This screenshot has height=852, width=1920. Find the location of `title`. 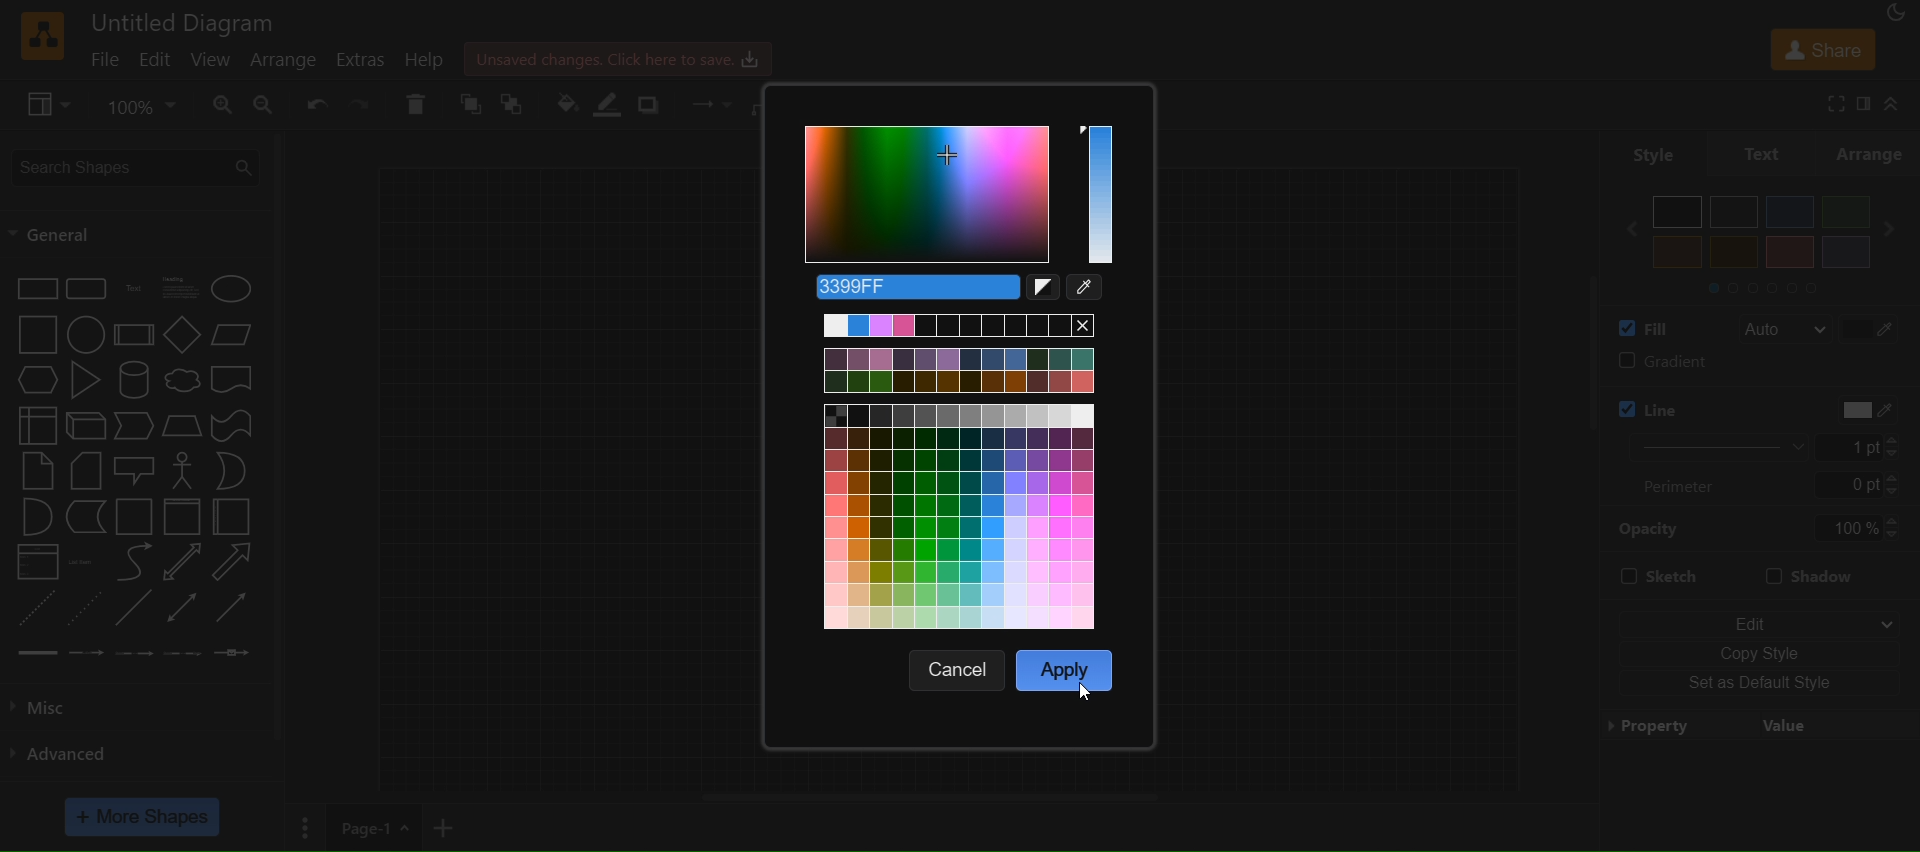

title is located at coordinates (184, 22).